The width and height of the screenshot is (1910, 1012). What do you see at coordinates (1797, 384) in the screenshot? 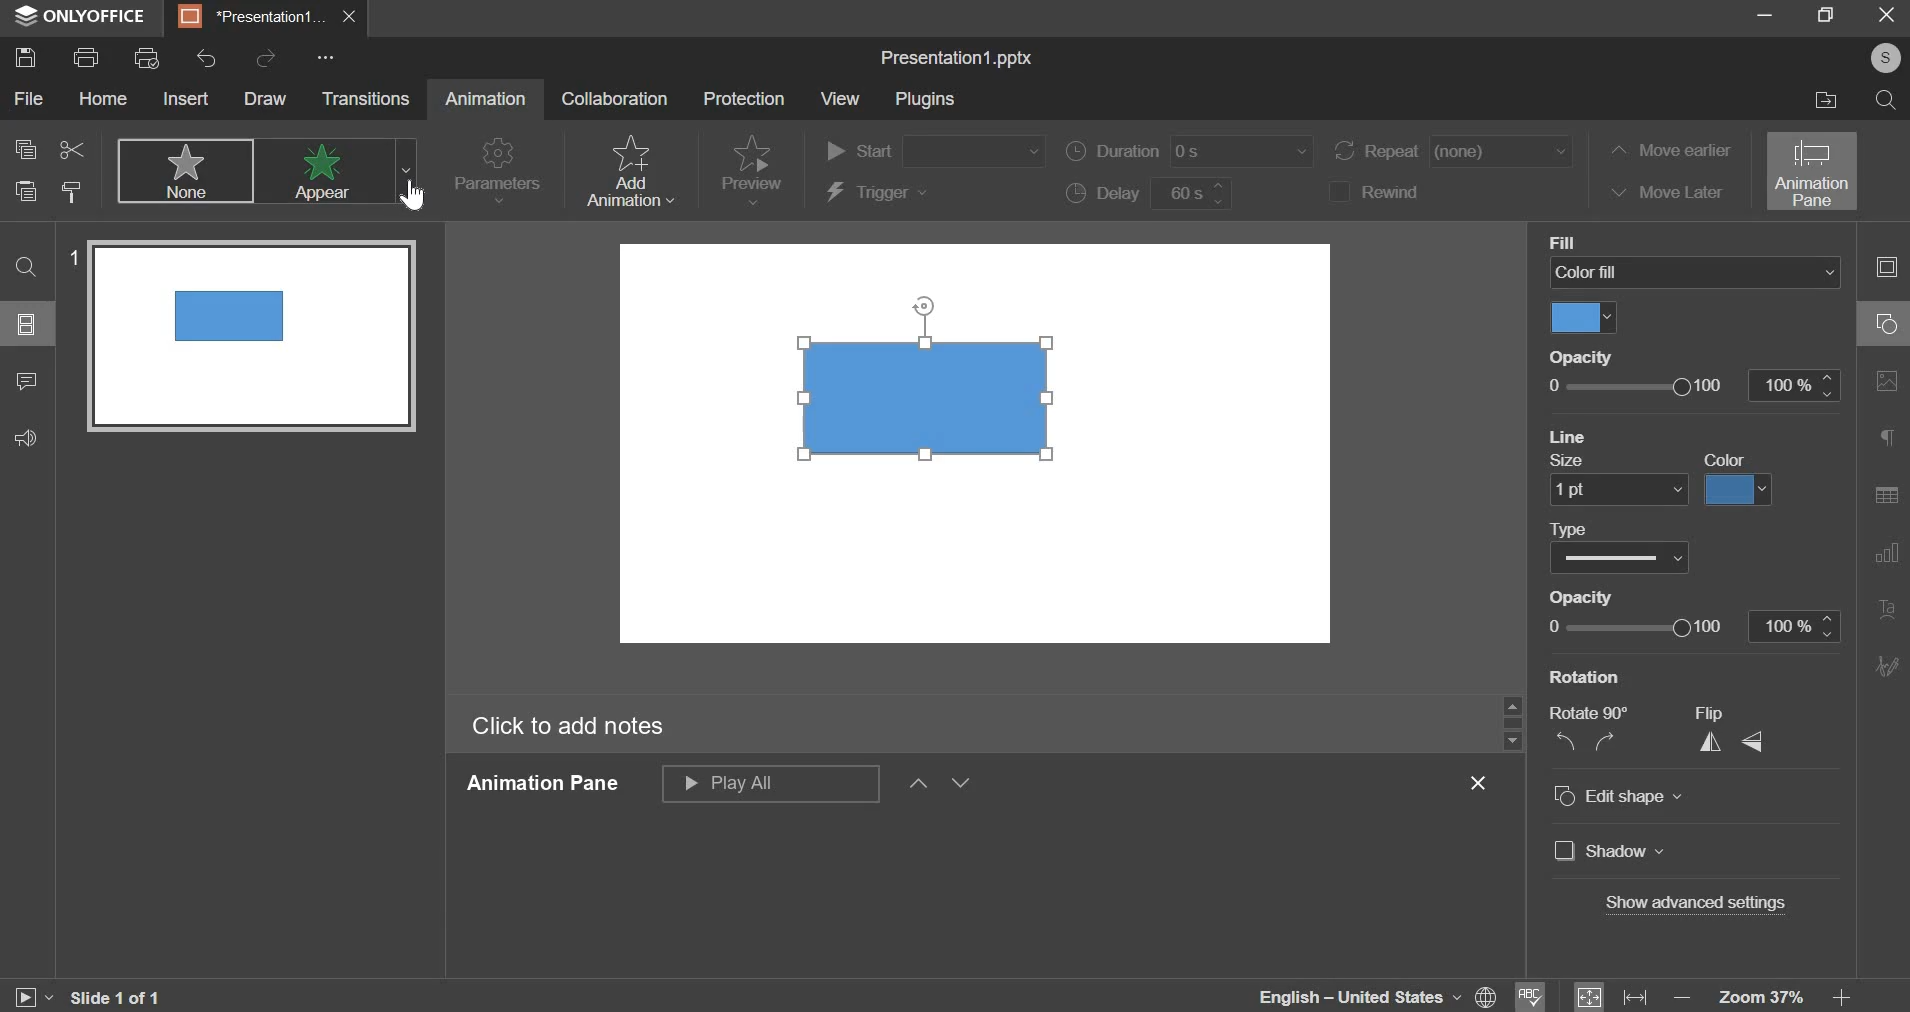
I see `100%` at bounding box center [1797, 384].